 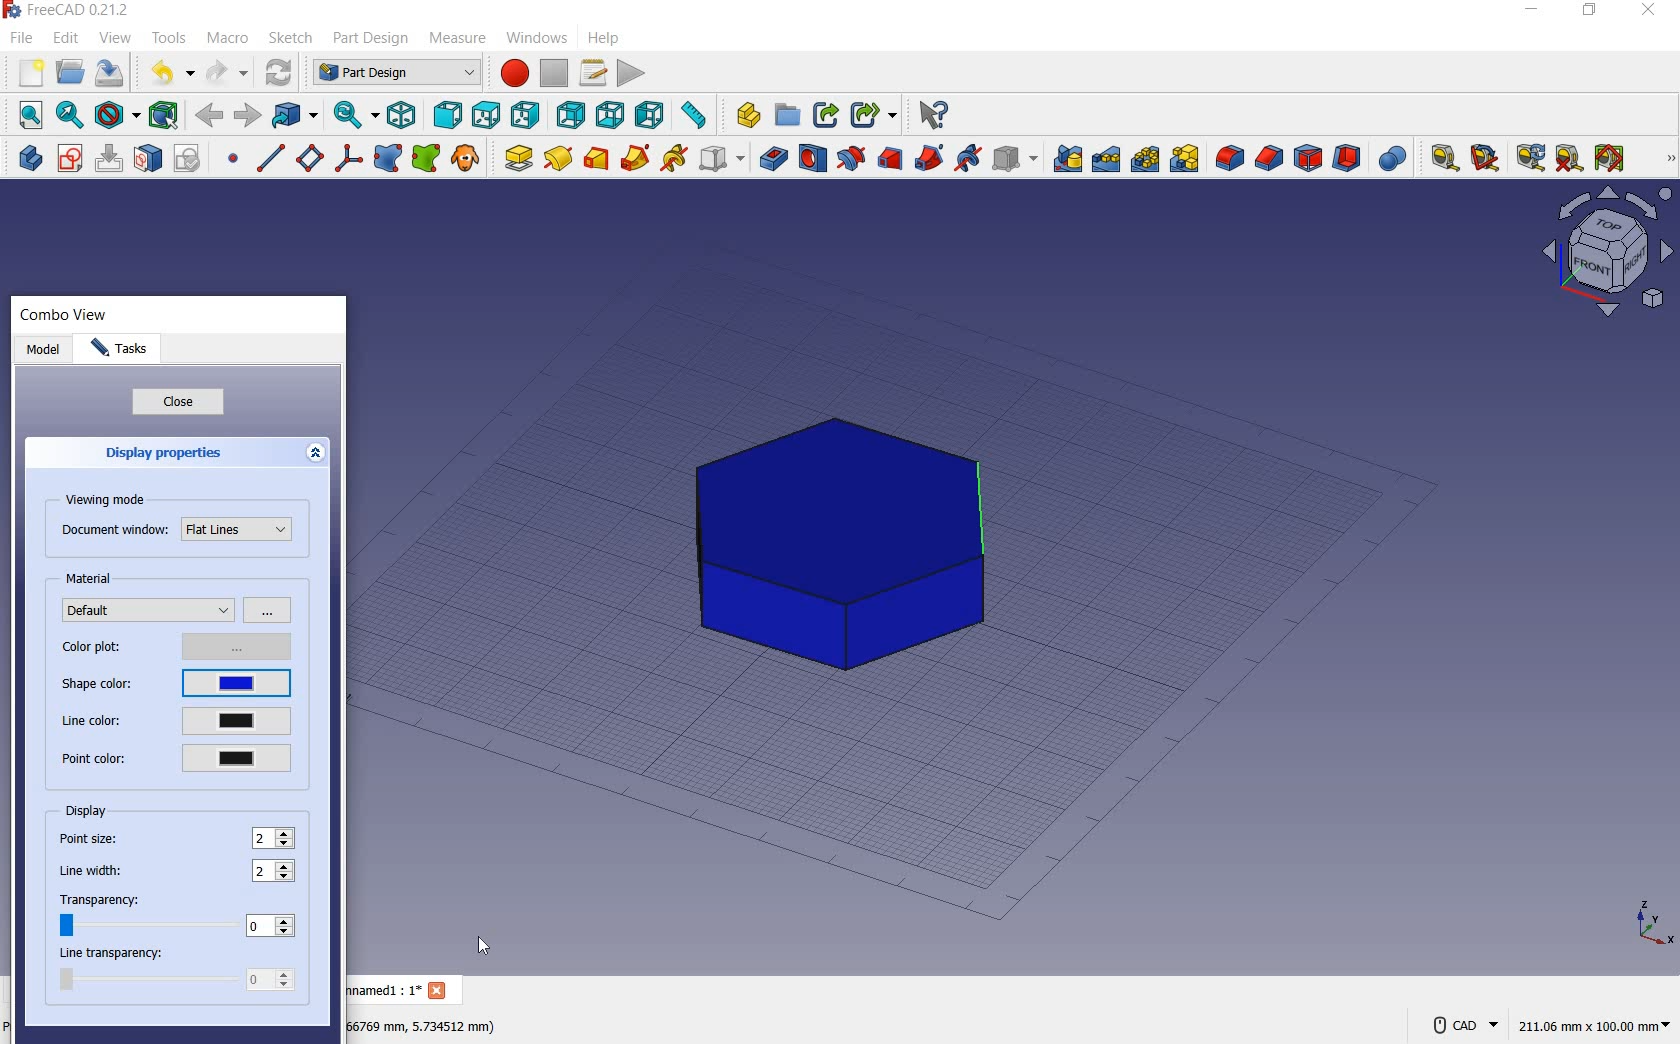 What do you see at coordinates (811, 158) in the screenshot?
I see `hole` at bounding box center [811, 158].